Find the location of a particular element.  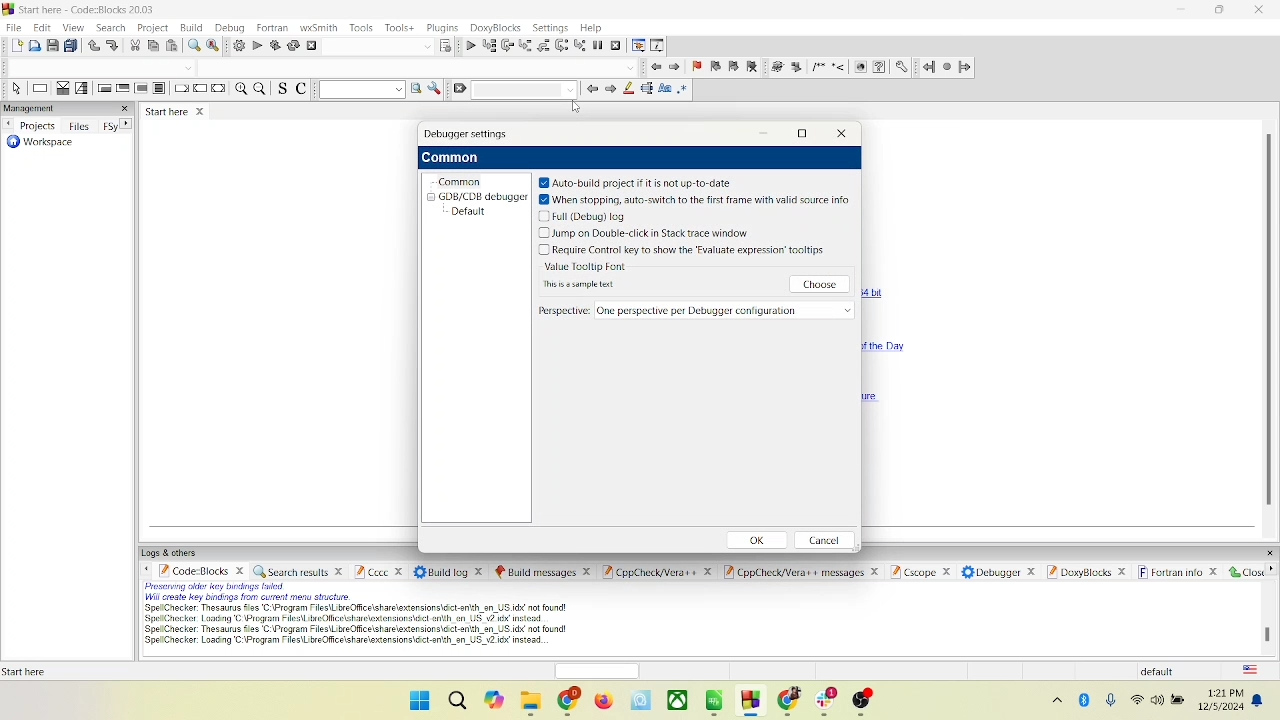

maximize is located at coordinates (1223, 12).